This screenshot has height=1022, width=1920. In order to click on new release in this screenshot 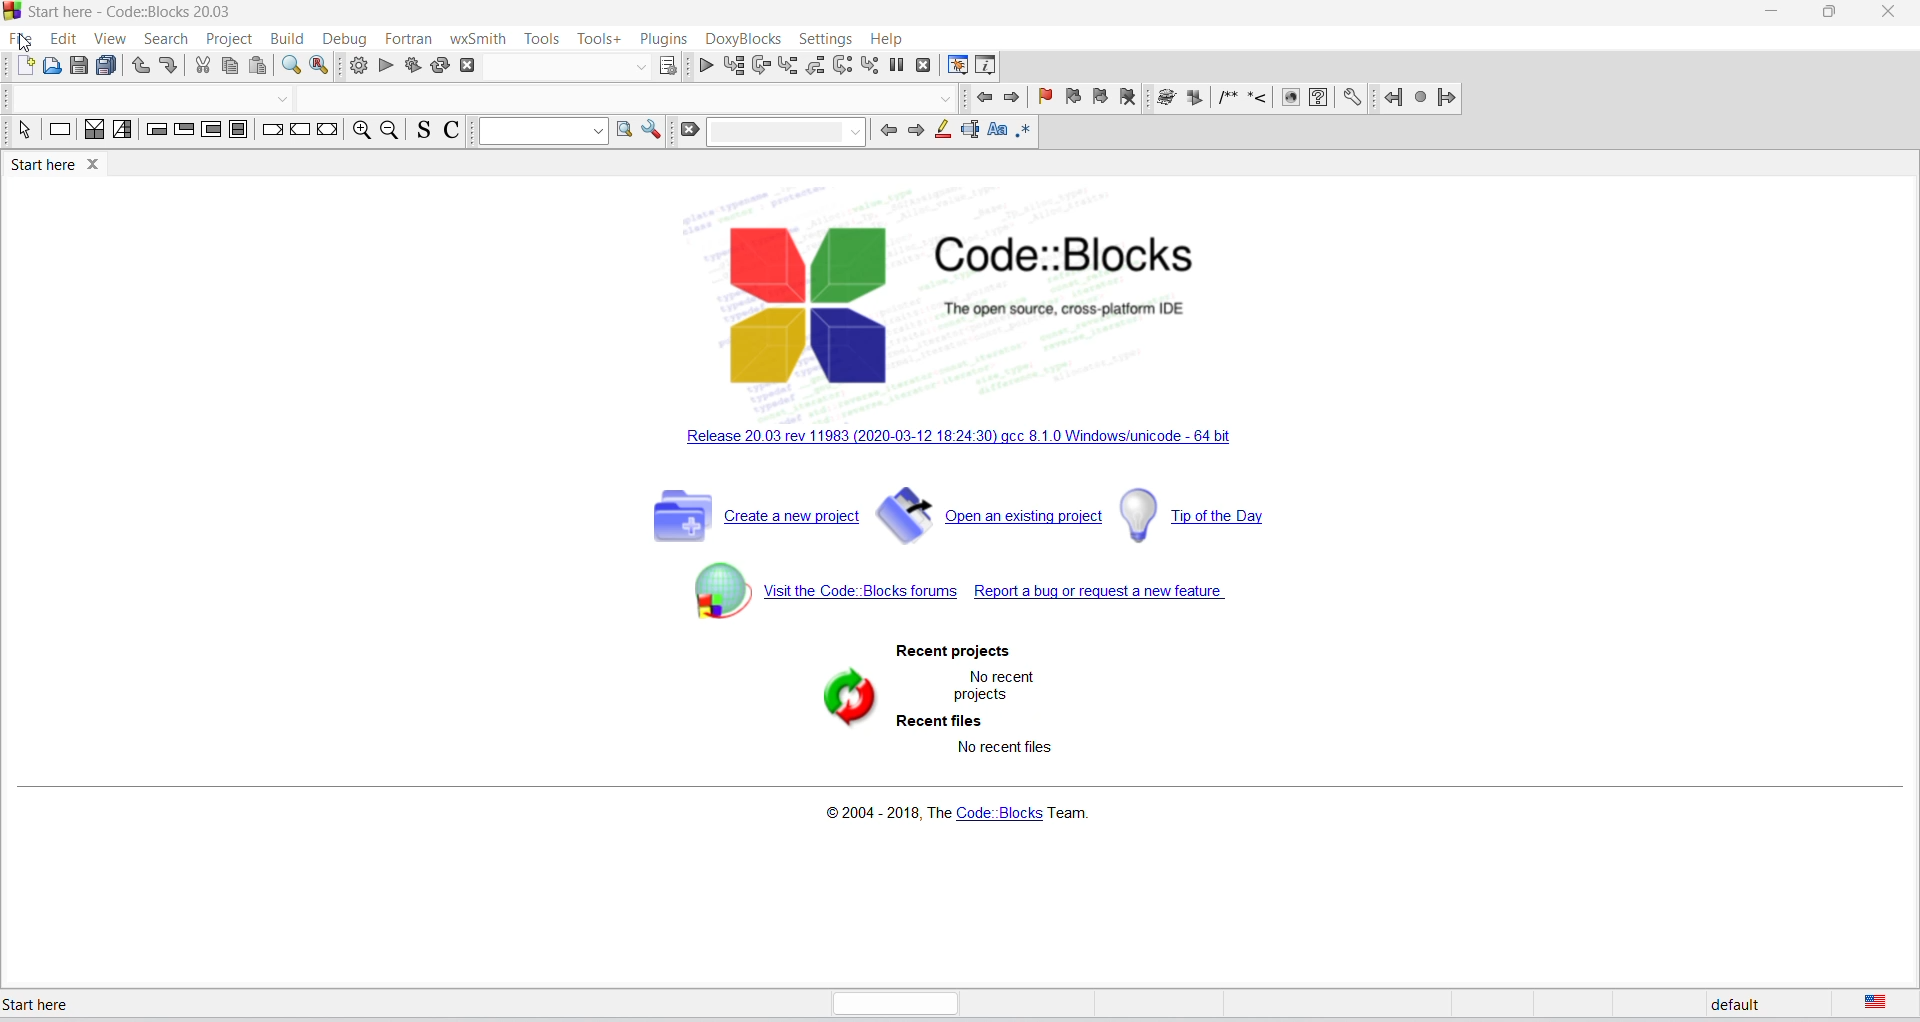, I will do `click(980, 442)`.